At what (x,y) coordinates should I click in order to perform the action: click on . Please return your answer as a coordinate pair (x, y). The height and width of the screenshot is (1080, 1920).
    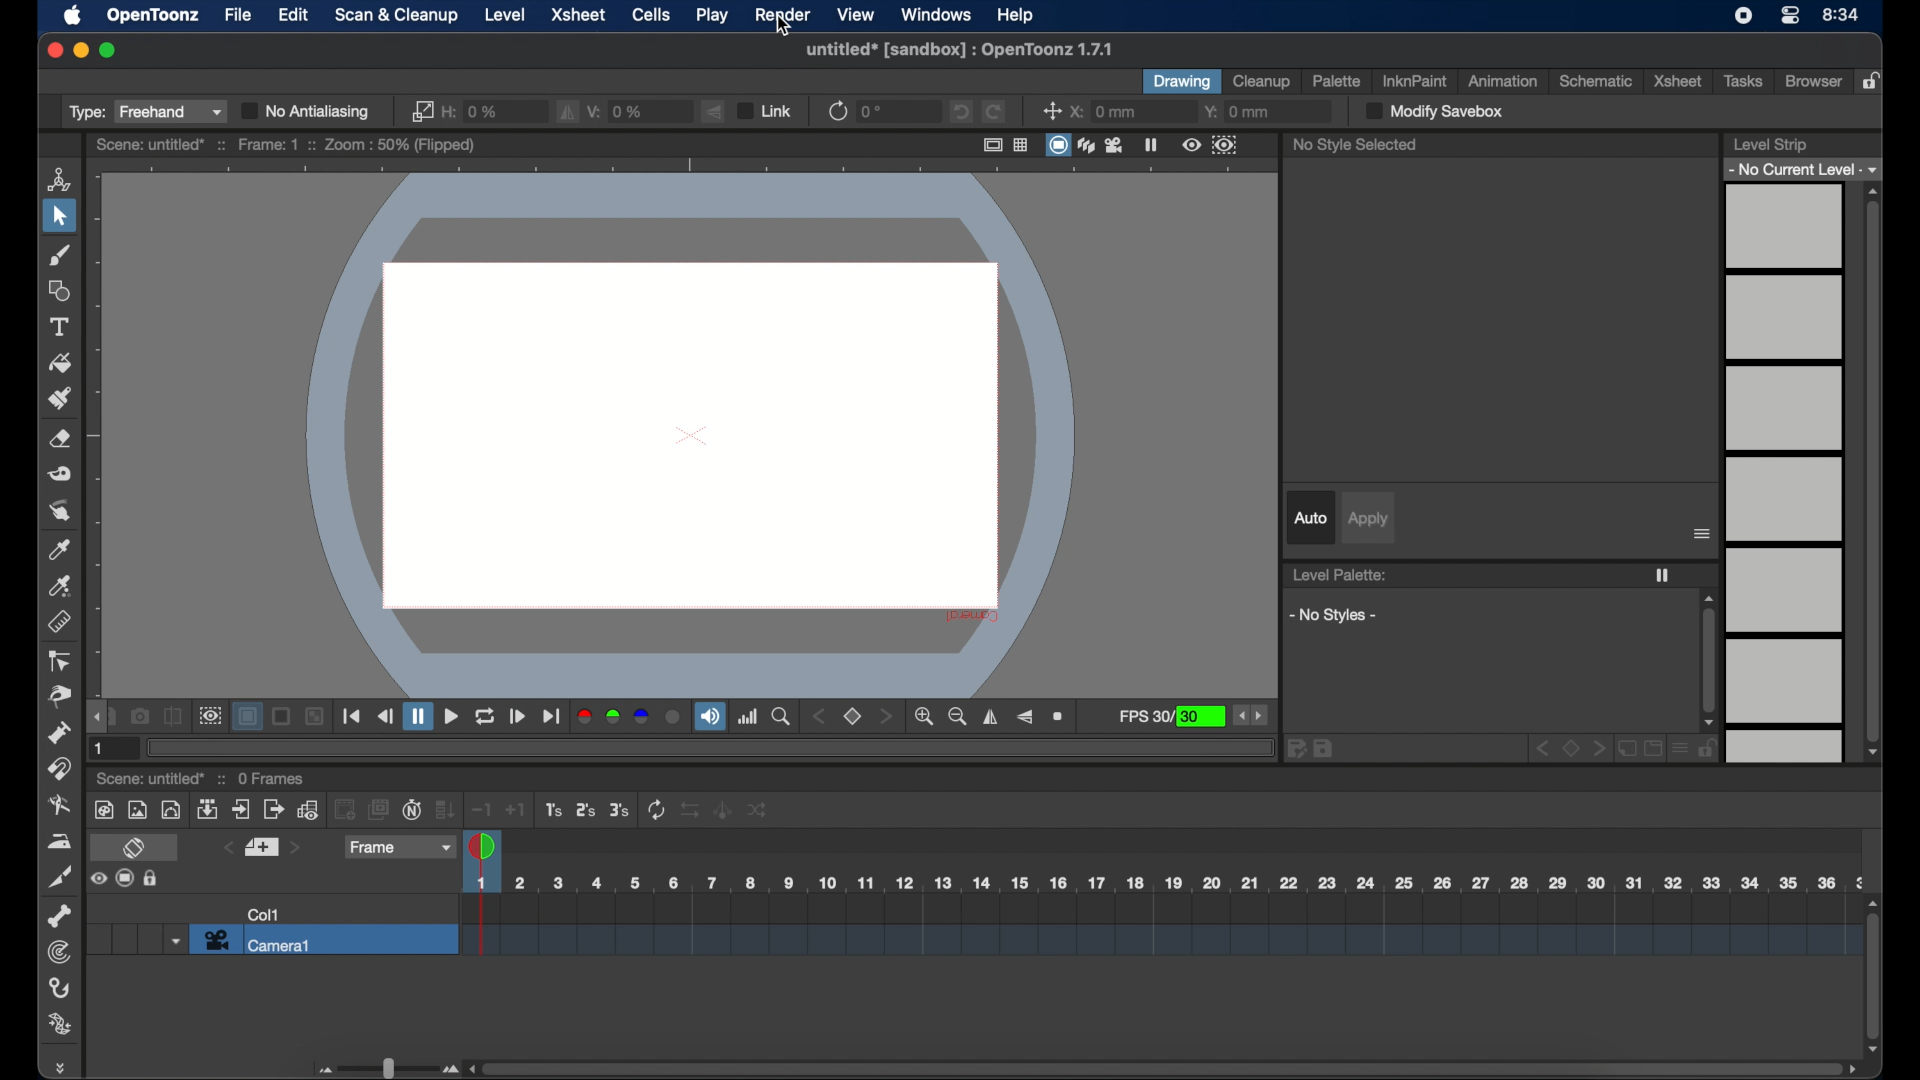
    Looking at the image, I should click on (242, 811).